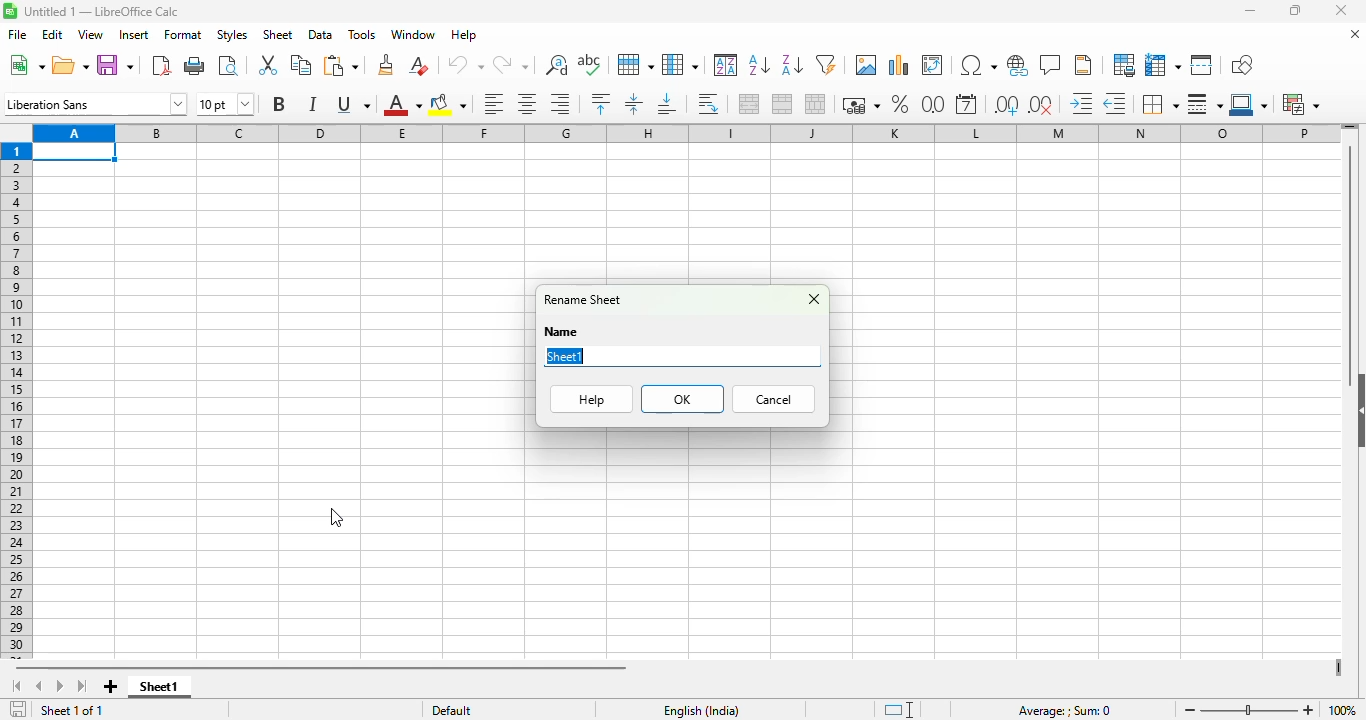 Image resolution: width=1366 pixels, height=720 pixels. What do you see at coordinates (321, 35) in the screenshot?
I see `data` at bounding box center [321, 35].